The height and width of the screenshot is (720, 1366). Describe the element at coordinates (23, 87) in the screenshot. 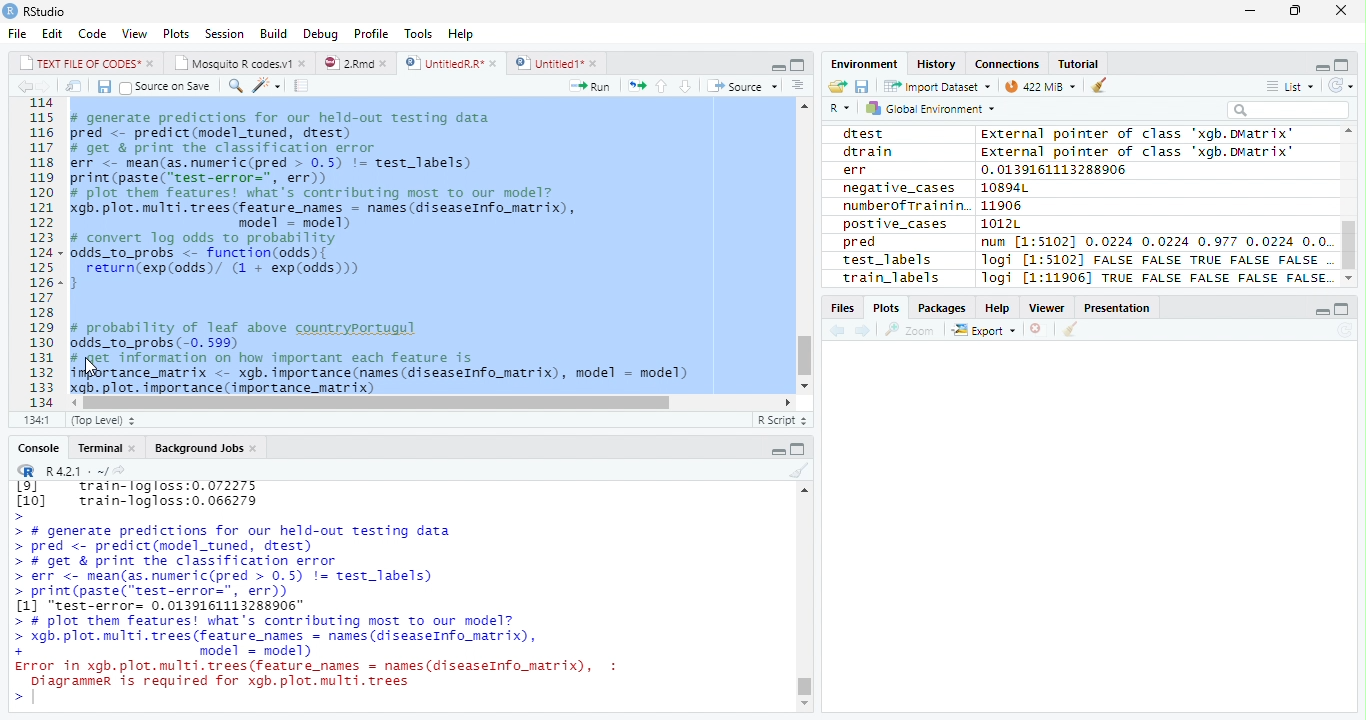

I see `Previous` at that location.